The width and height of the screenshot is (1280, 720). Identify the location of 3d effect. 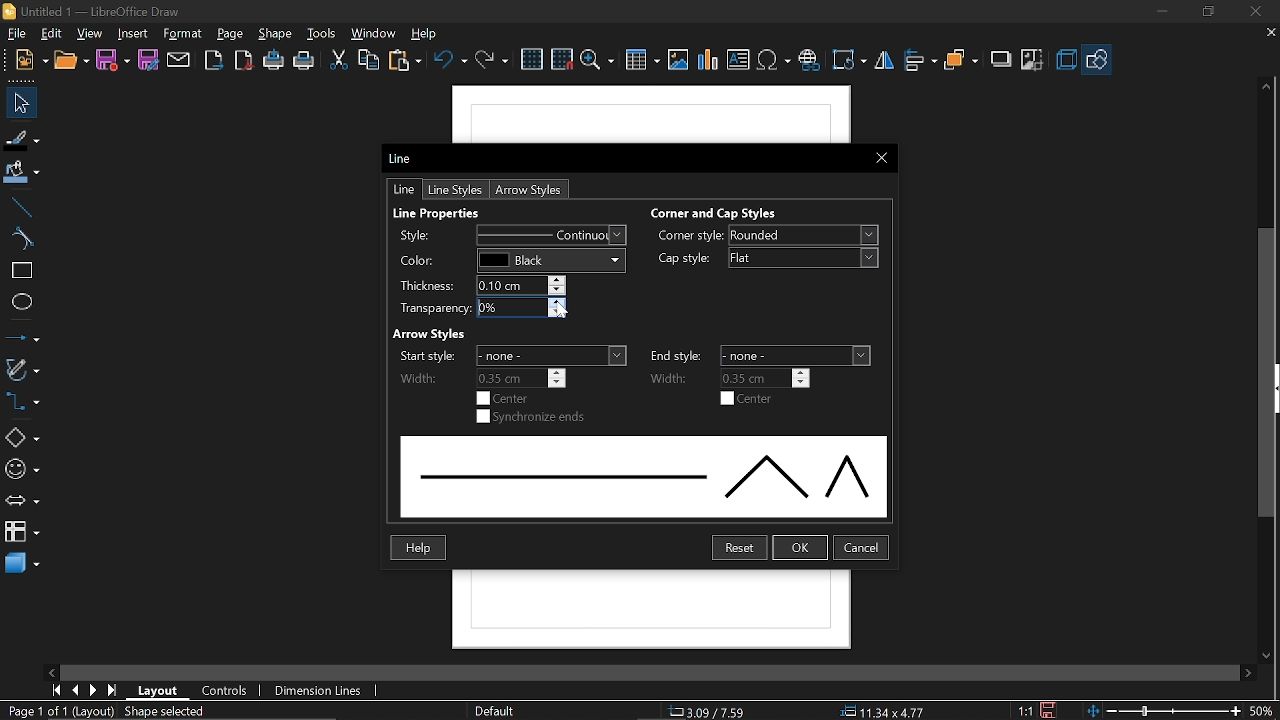
(1066, 60).